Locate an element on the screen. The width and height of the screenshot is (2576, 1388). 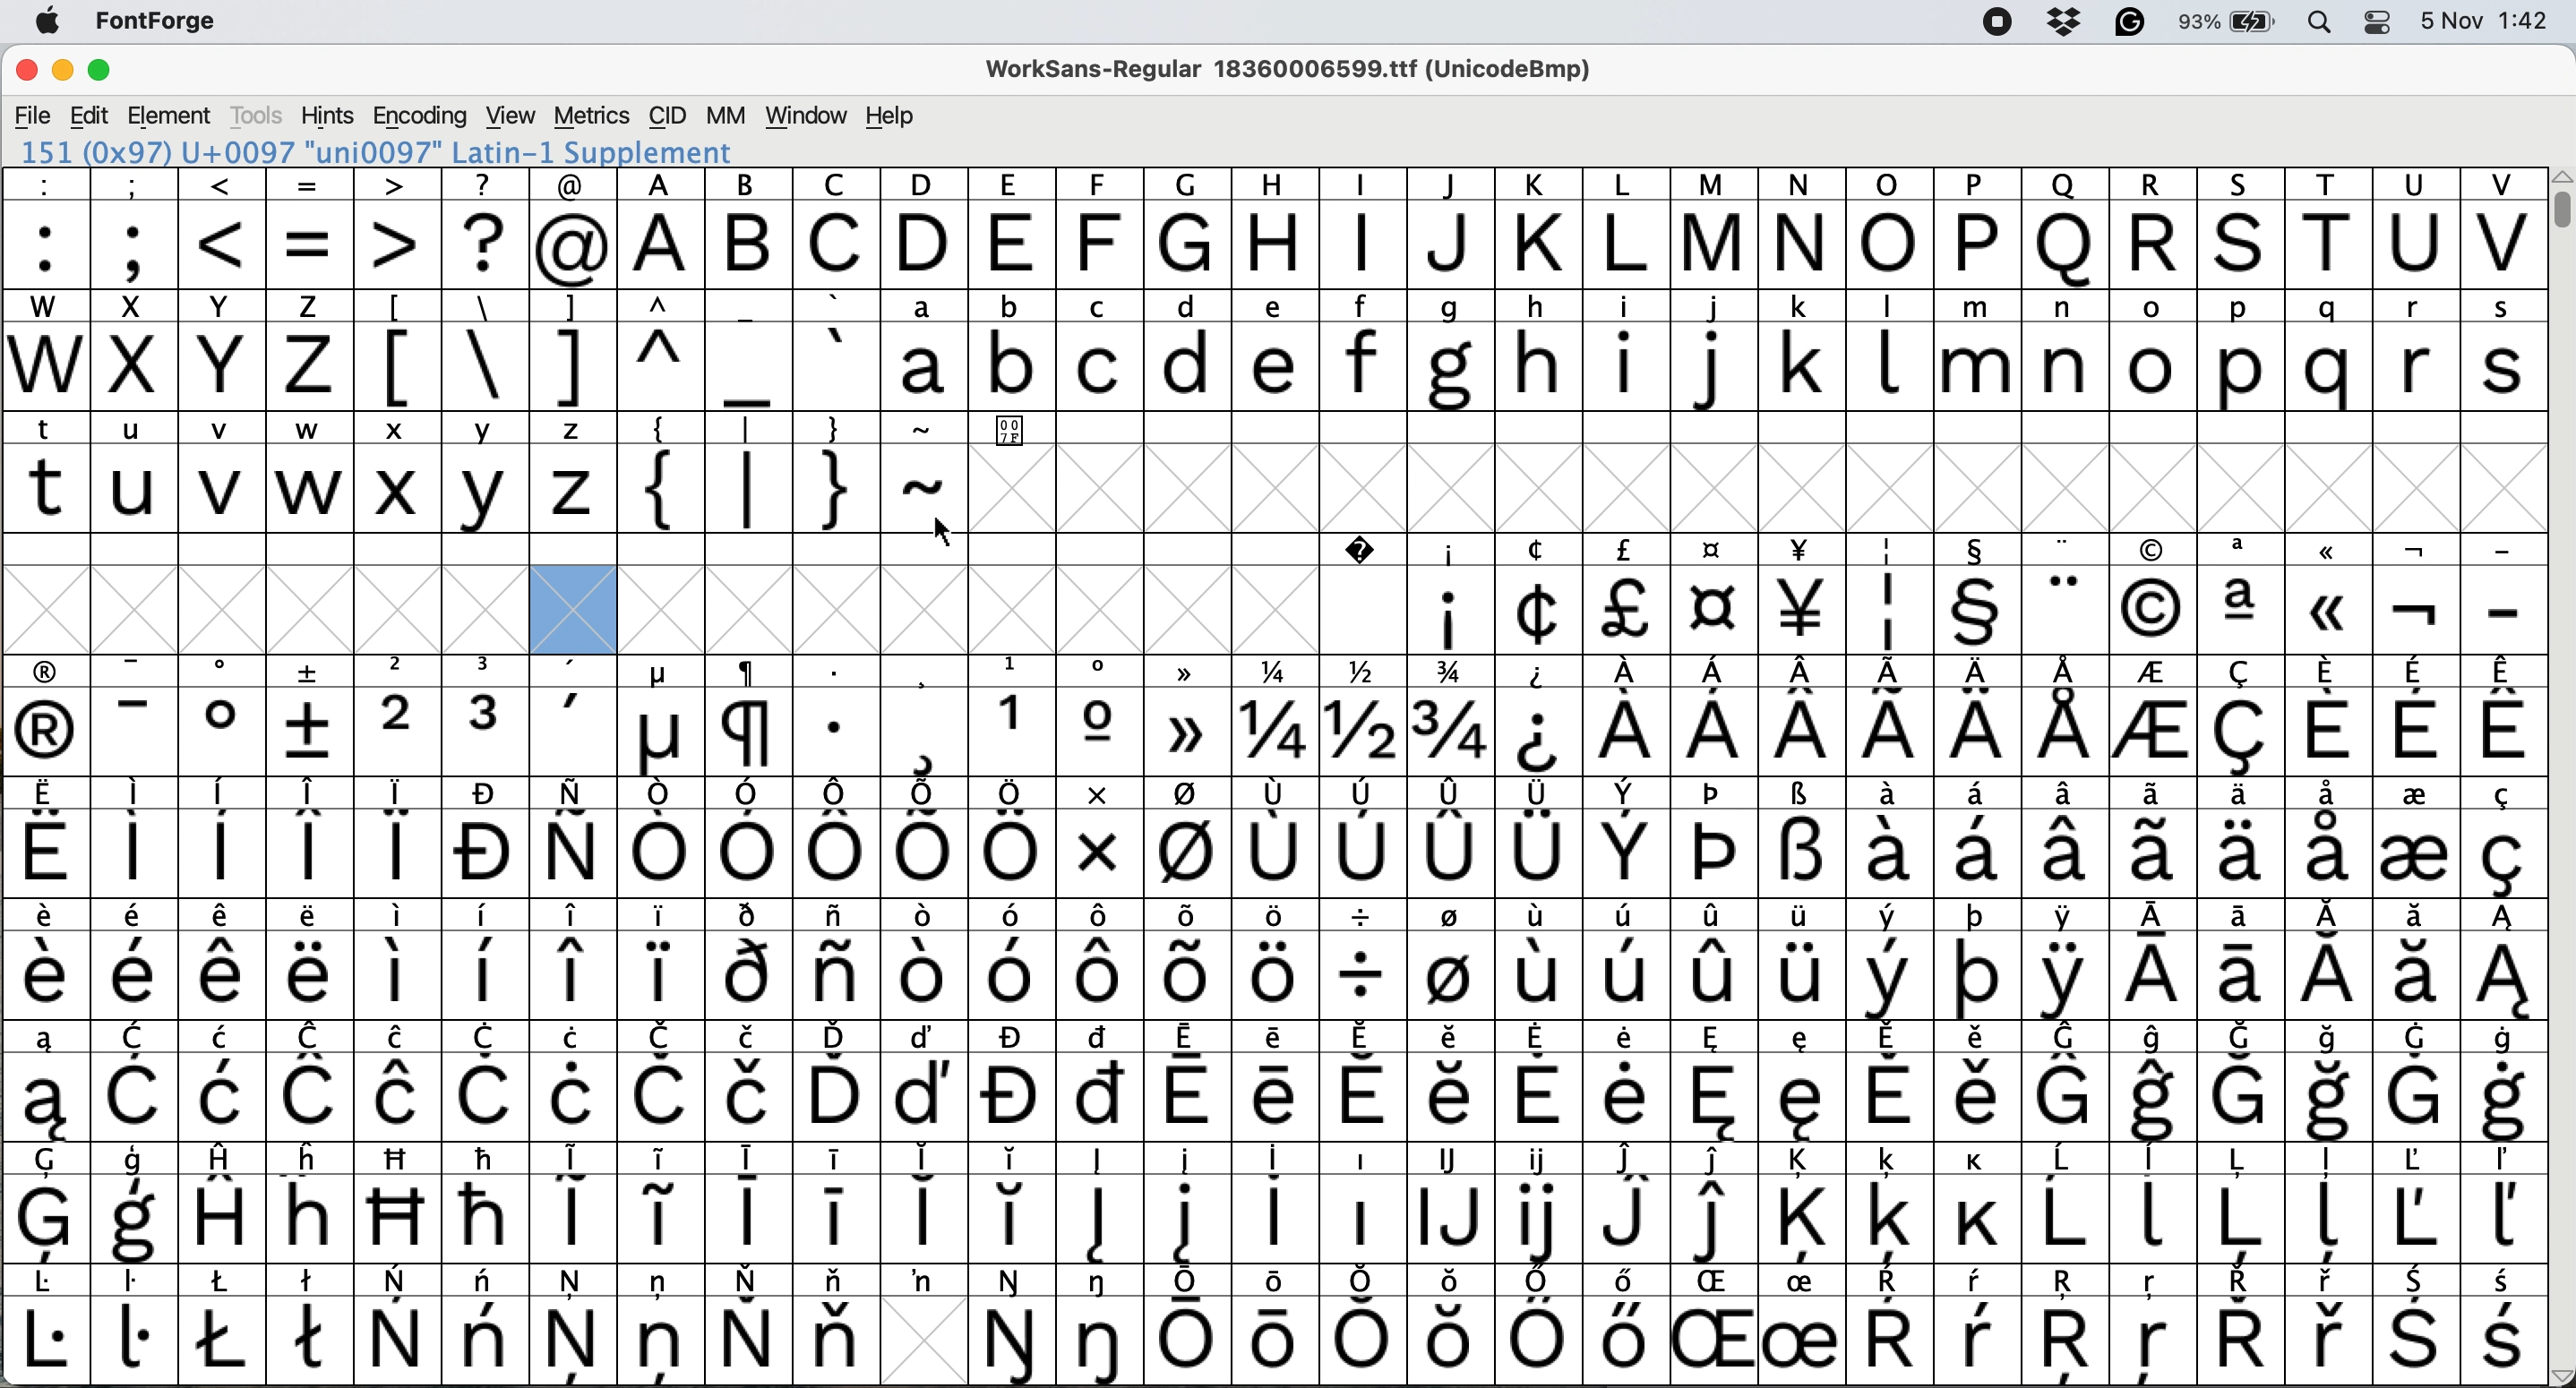
symbol is located at coordinates (1717, 837).